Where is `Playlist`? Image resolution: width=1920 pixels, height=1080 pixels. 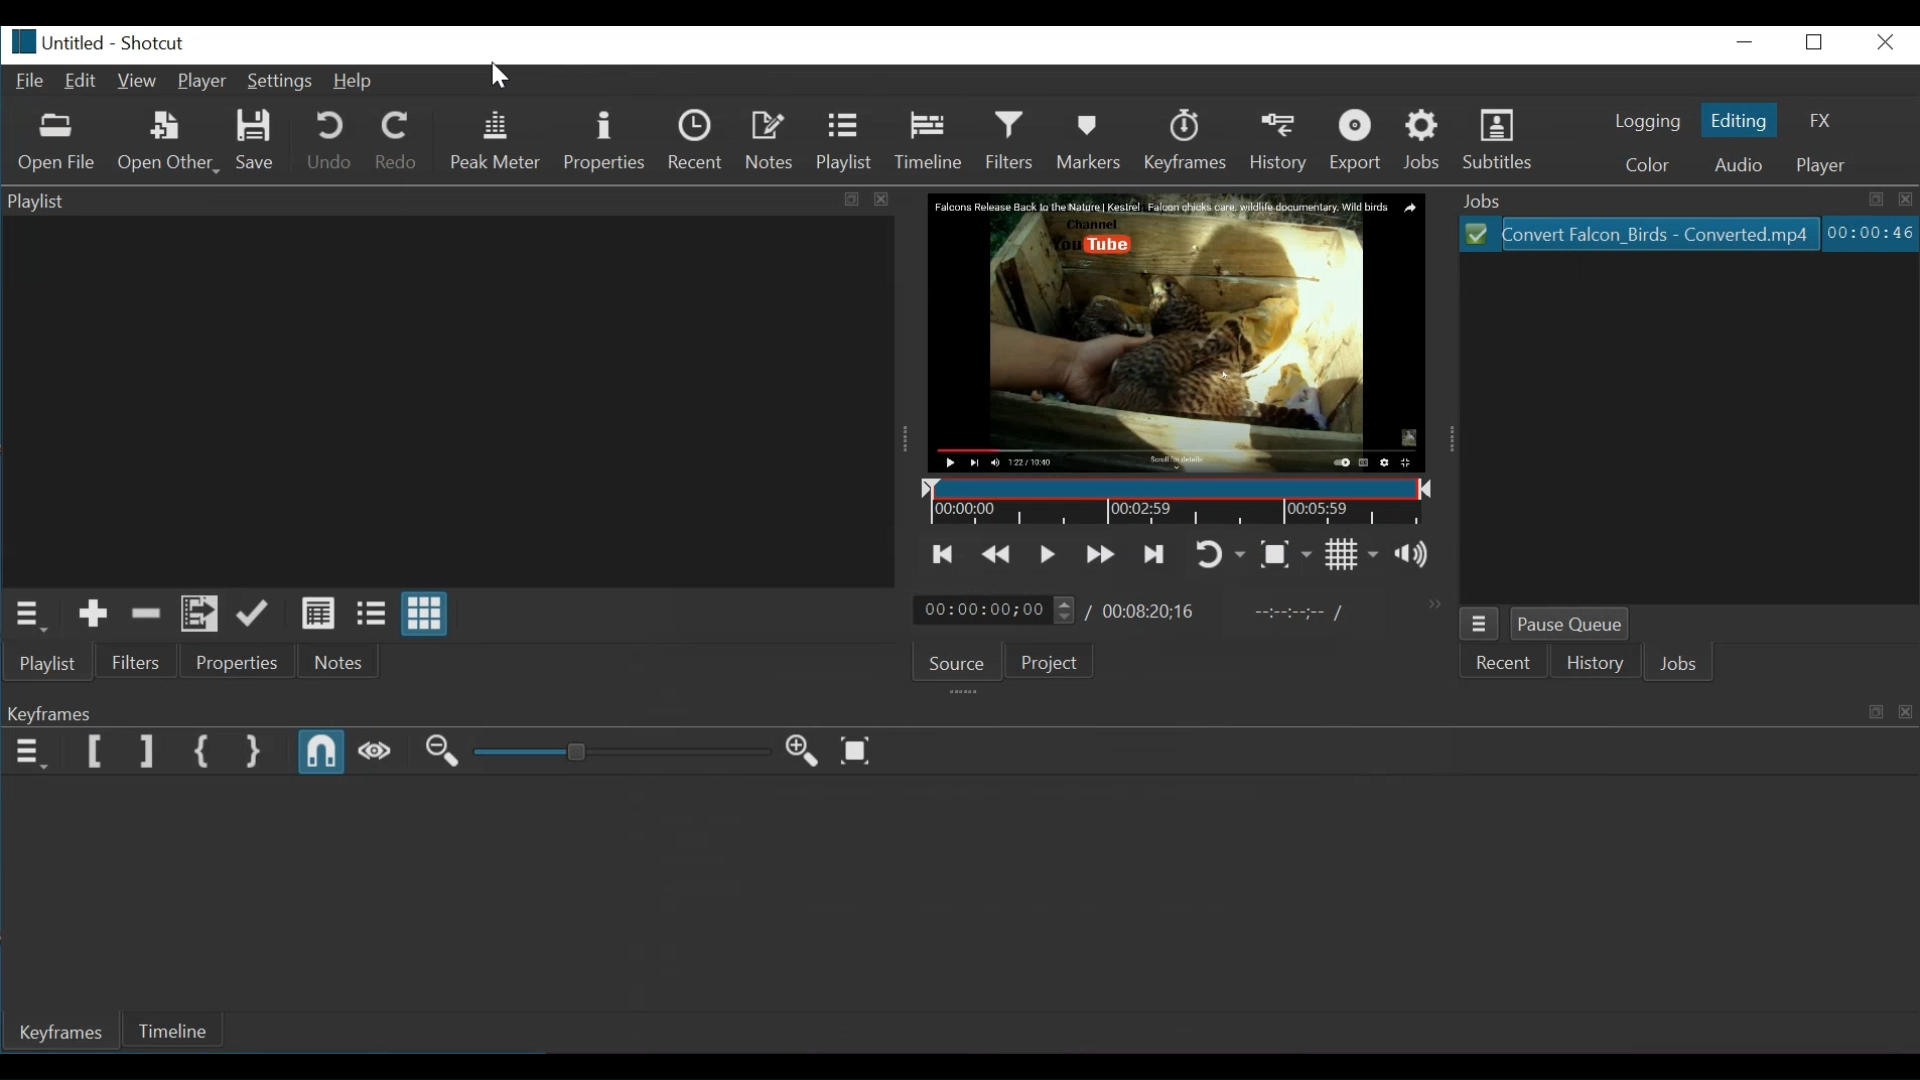
Playlist is located at coordinates (847, 142).